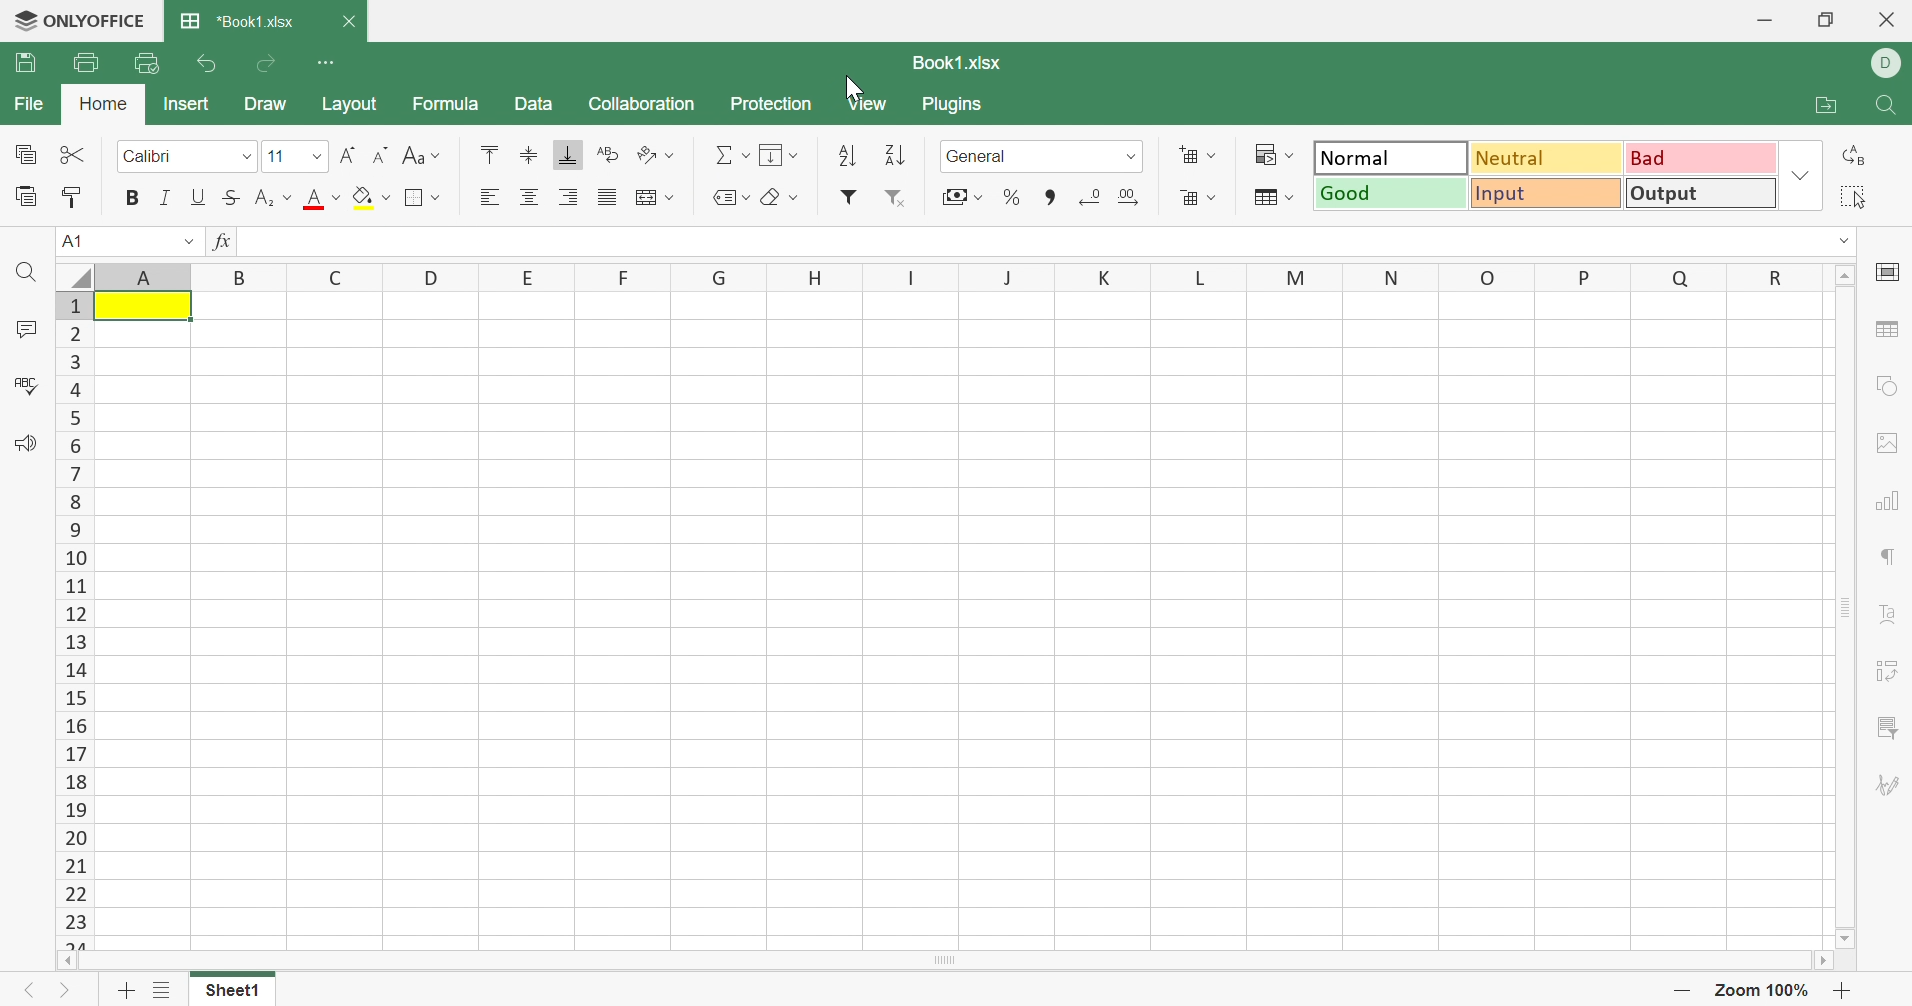  Describe the element at coordinates (1844, 241) in the screenshot. I see `Drop Down` at that location.